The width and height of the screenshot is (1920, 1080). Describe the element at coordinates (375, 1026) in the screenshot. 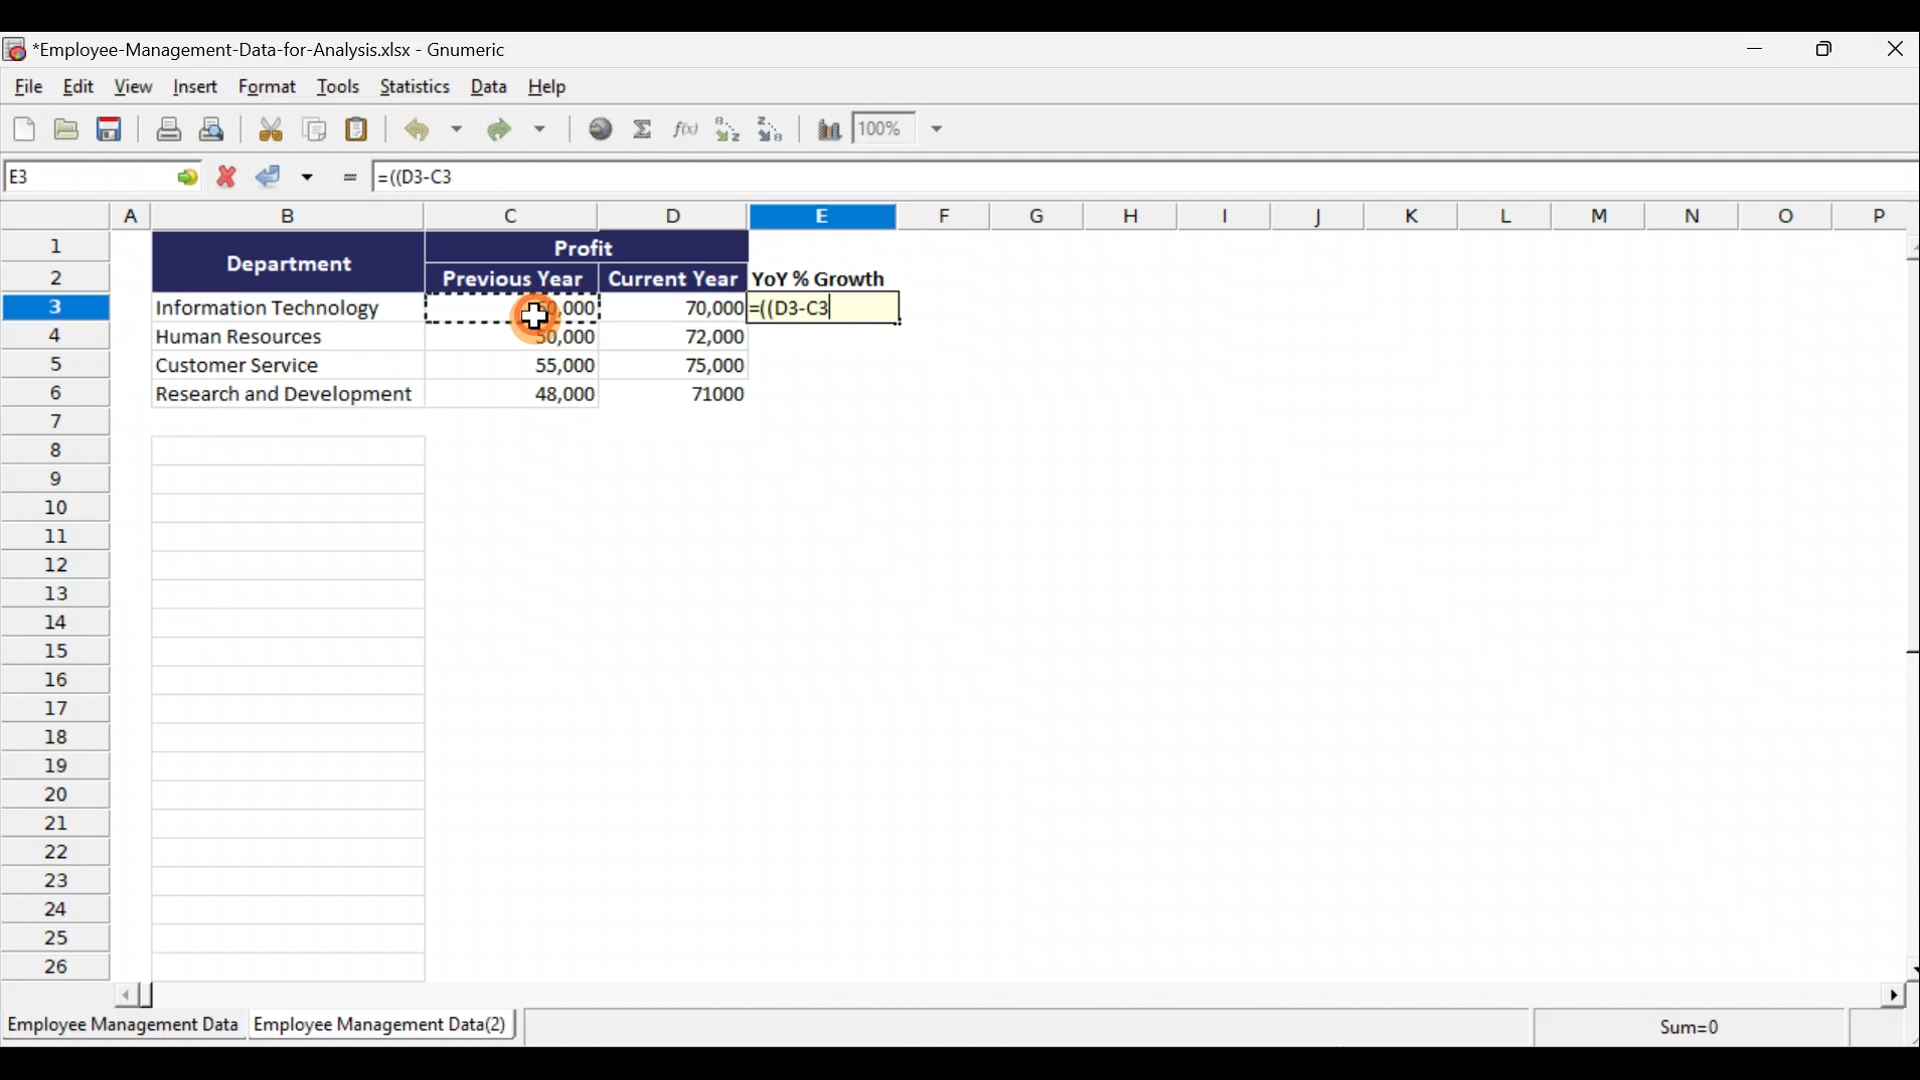

I see `Sheet 2` at that location.